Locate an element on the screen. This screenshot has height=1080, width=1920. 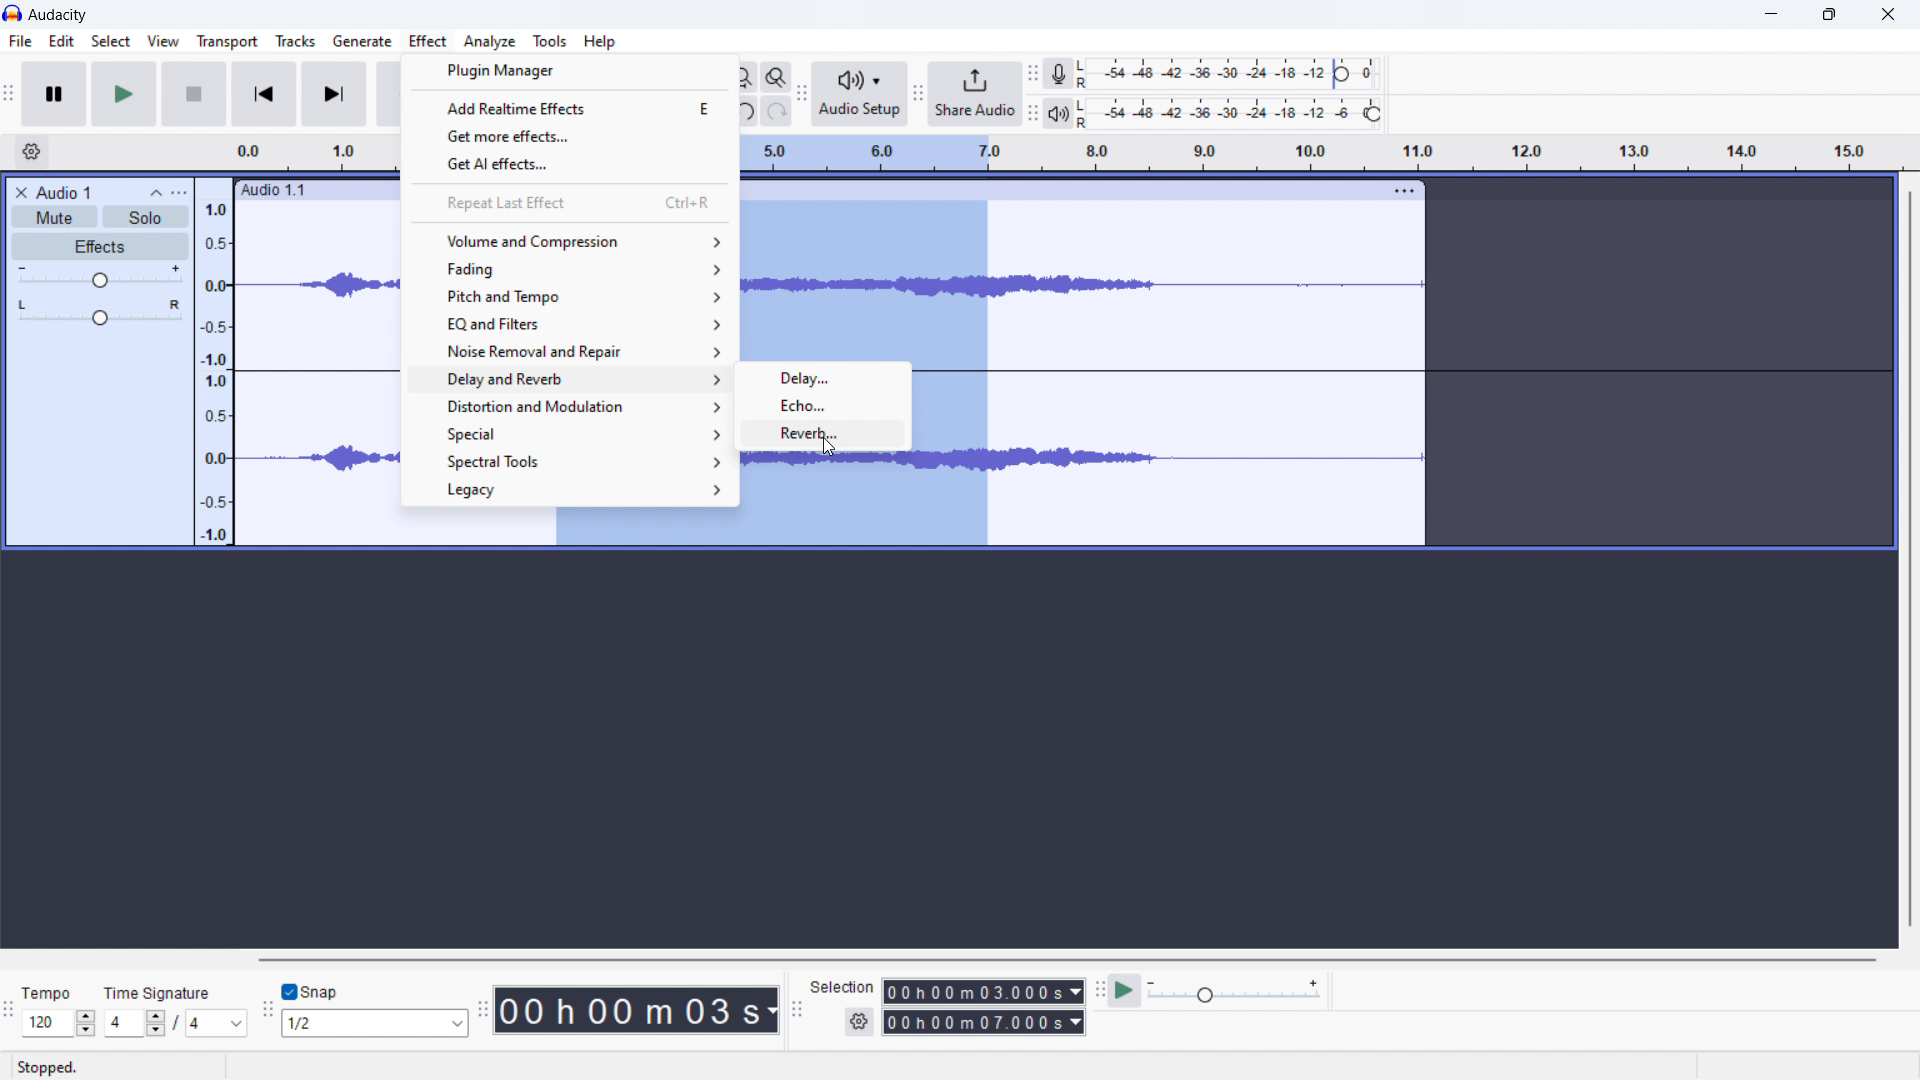
time signature is located at coordinates (158, 993).